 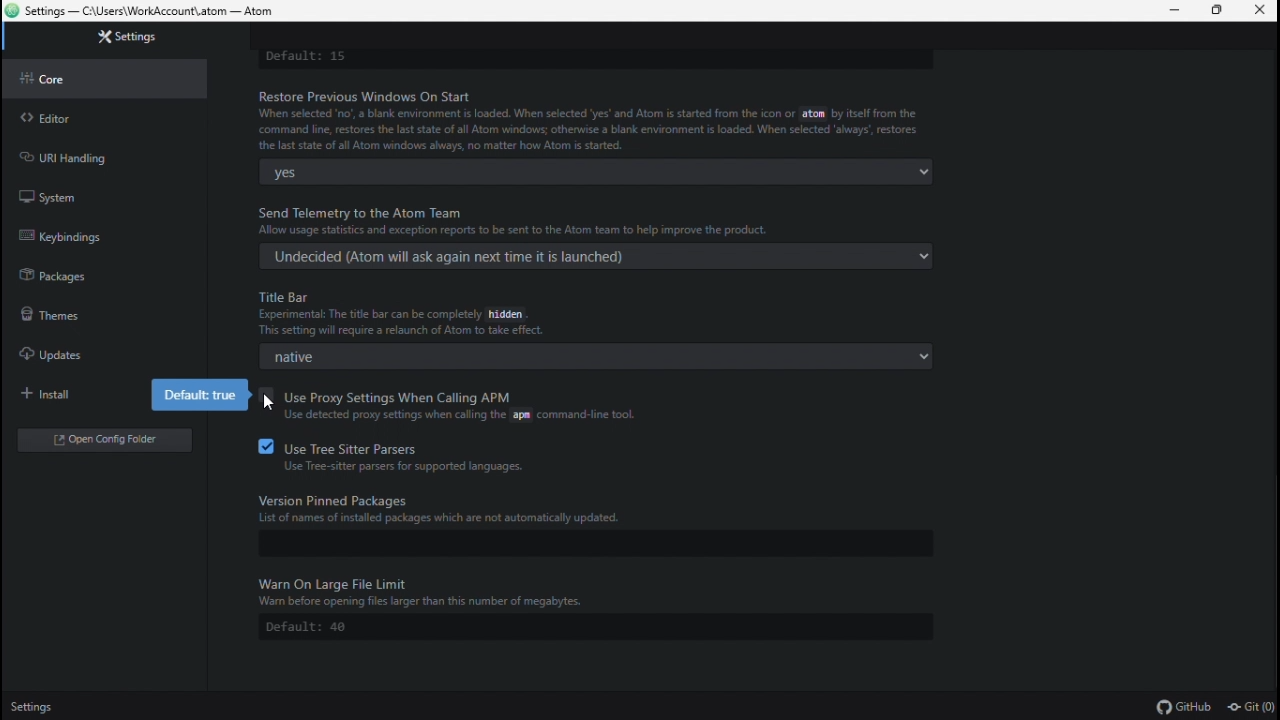 I want to click on Restore previous Windows on start send, so click(x=600, y=120).